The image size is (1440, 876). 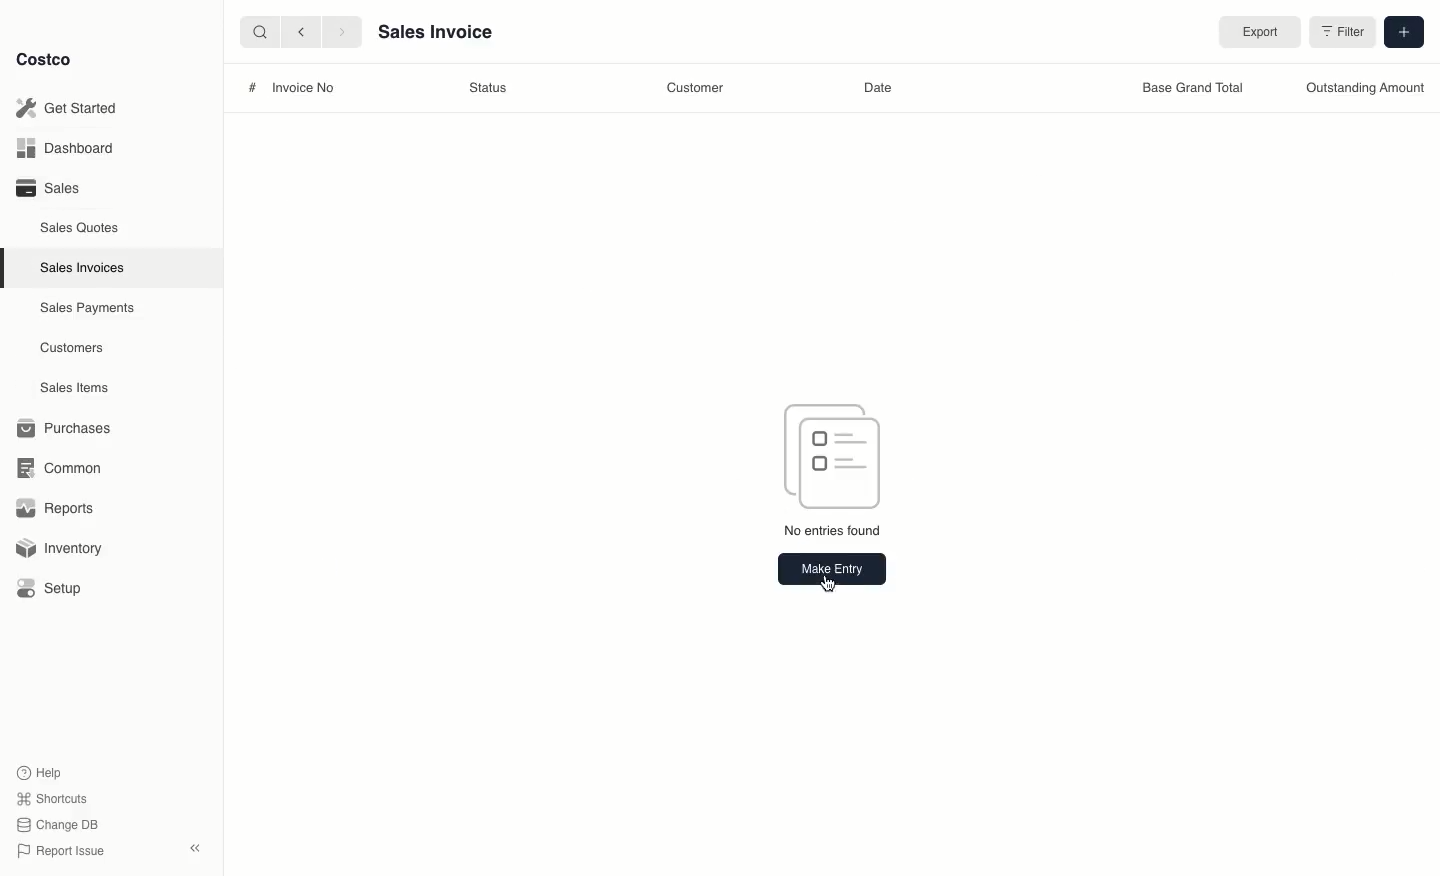 I want to click on #, so click(x=245, y=87).